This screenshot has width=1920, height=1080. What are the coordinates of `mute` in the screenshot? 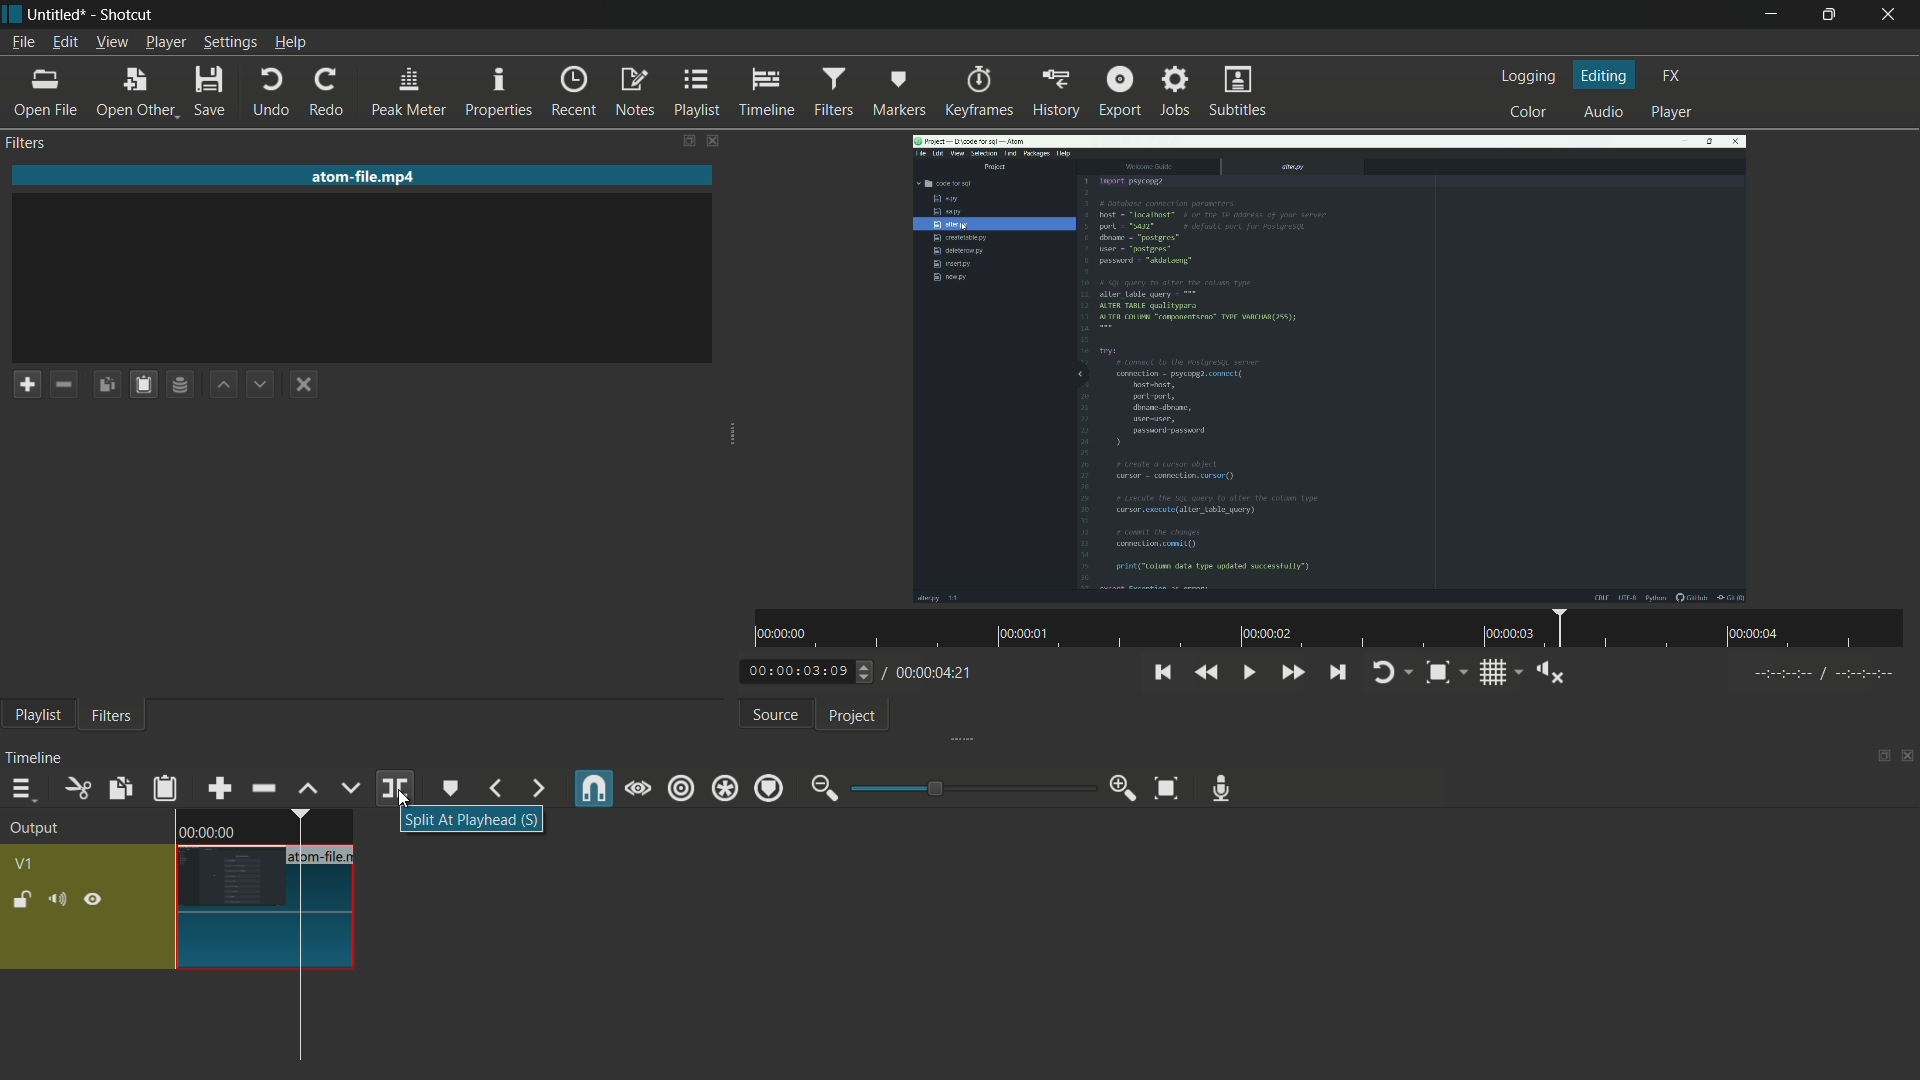 It's located at (57, 900).